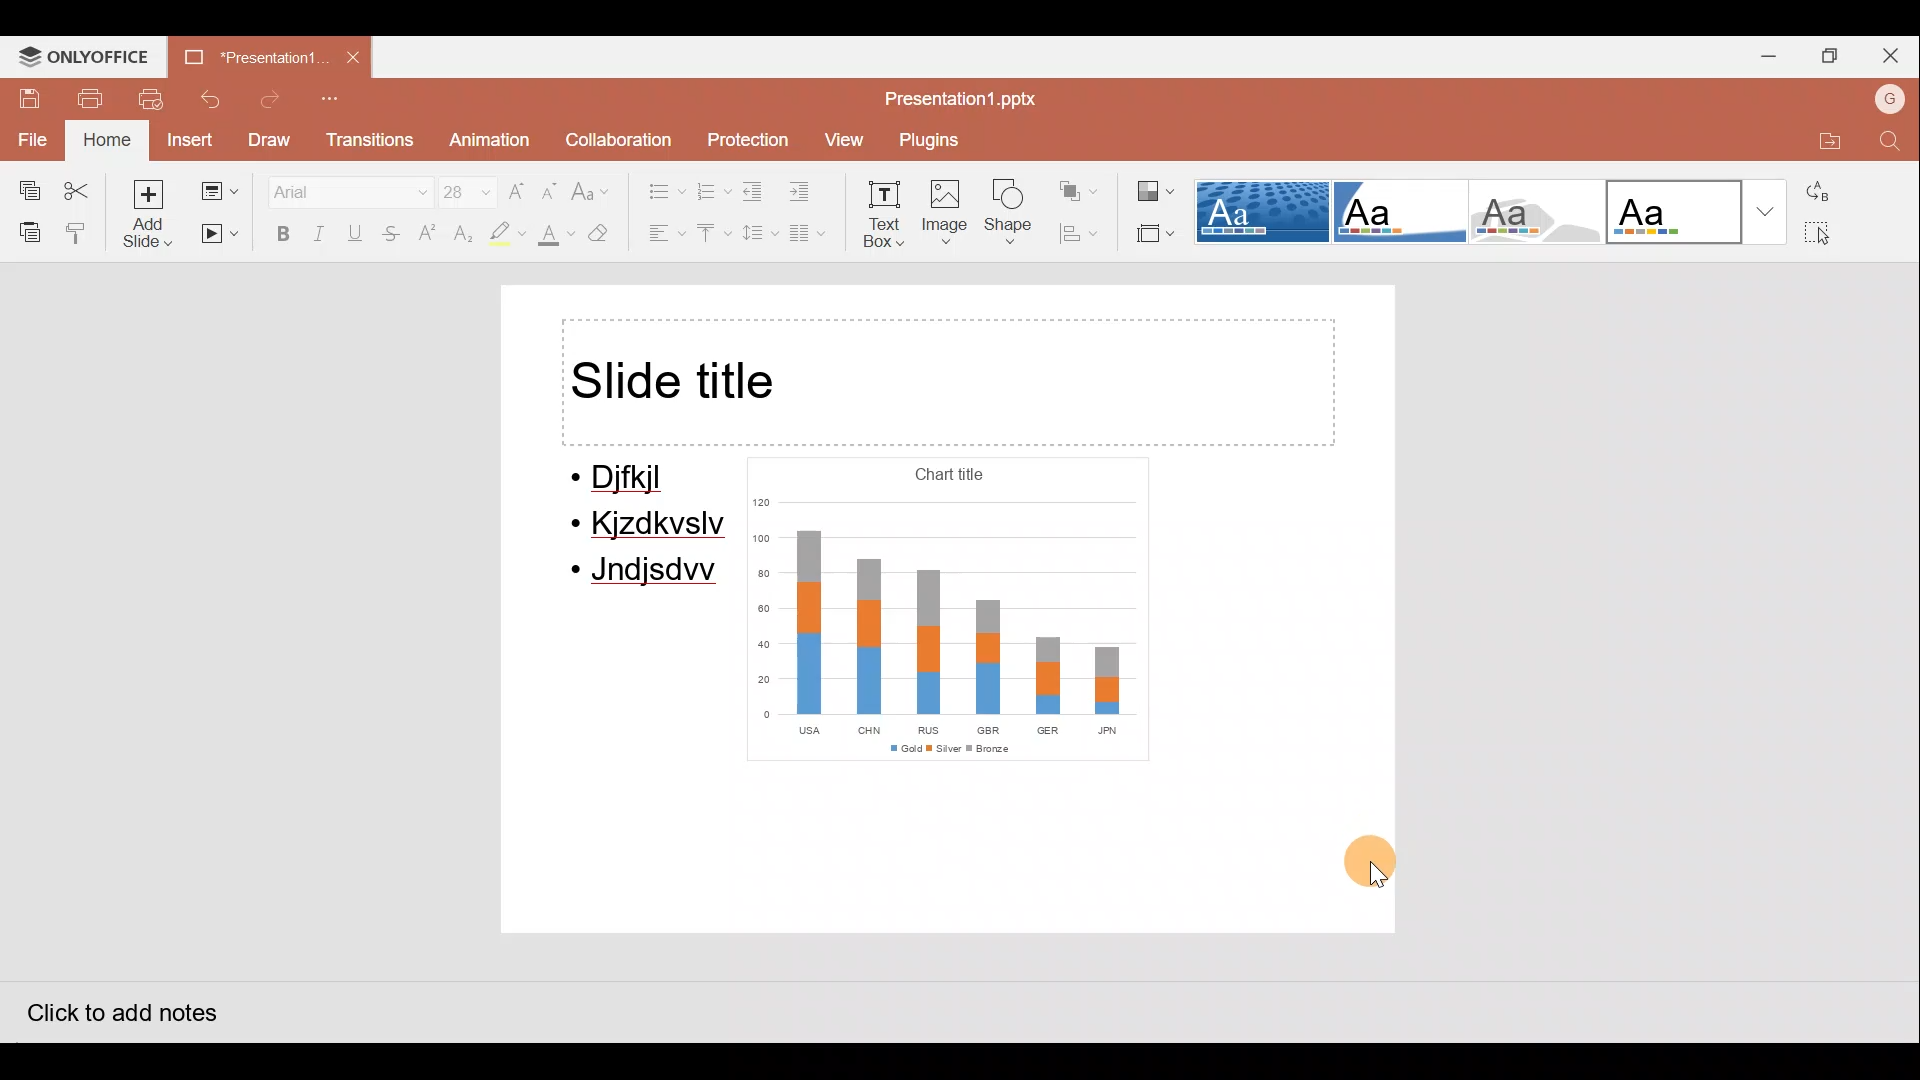 The width and height of the screenshot is (1920, 1080). What do you see at coordinates (710, 188) in the screenshot?
I see `Numbering` at bounding box center [710, 188].